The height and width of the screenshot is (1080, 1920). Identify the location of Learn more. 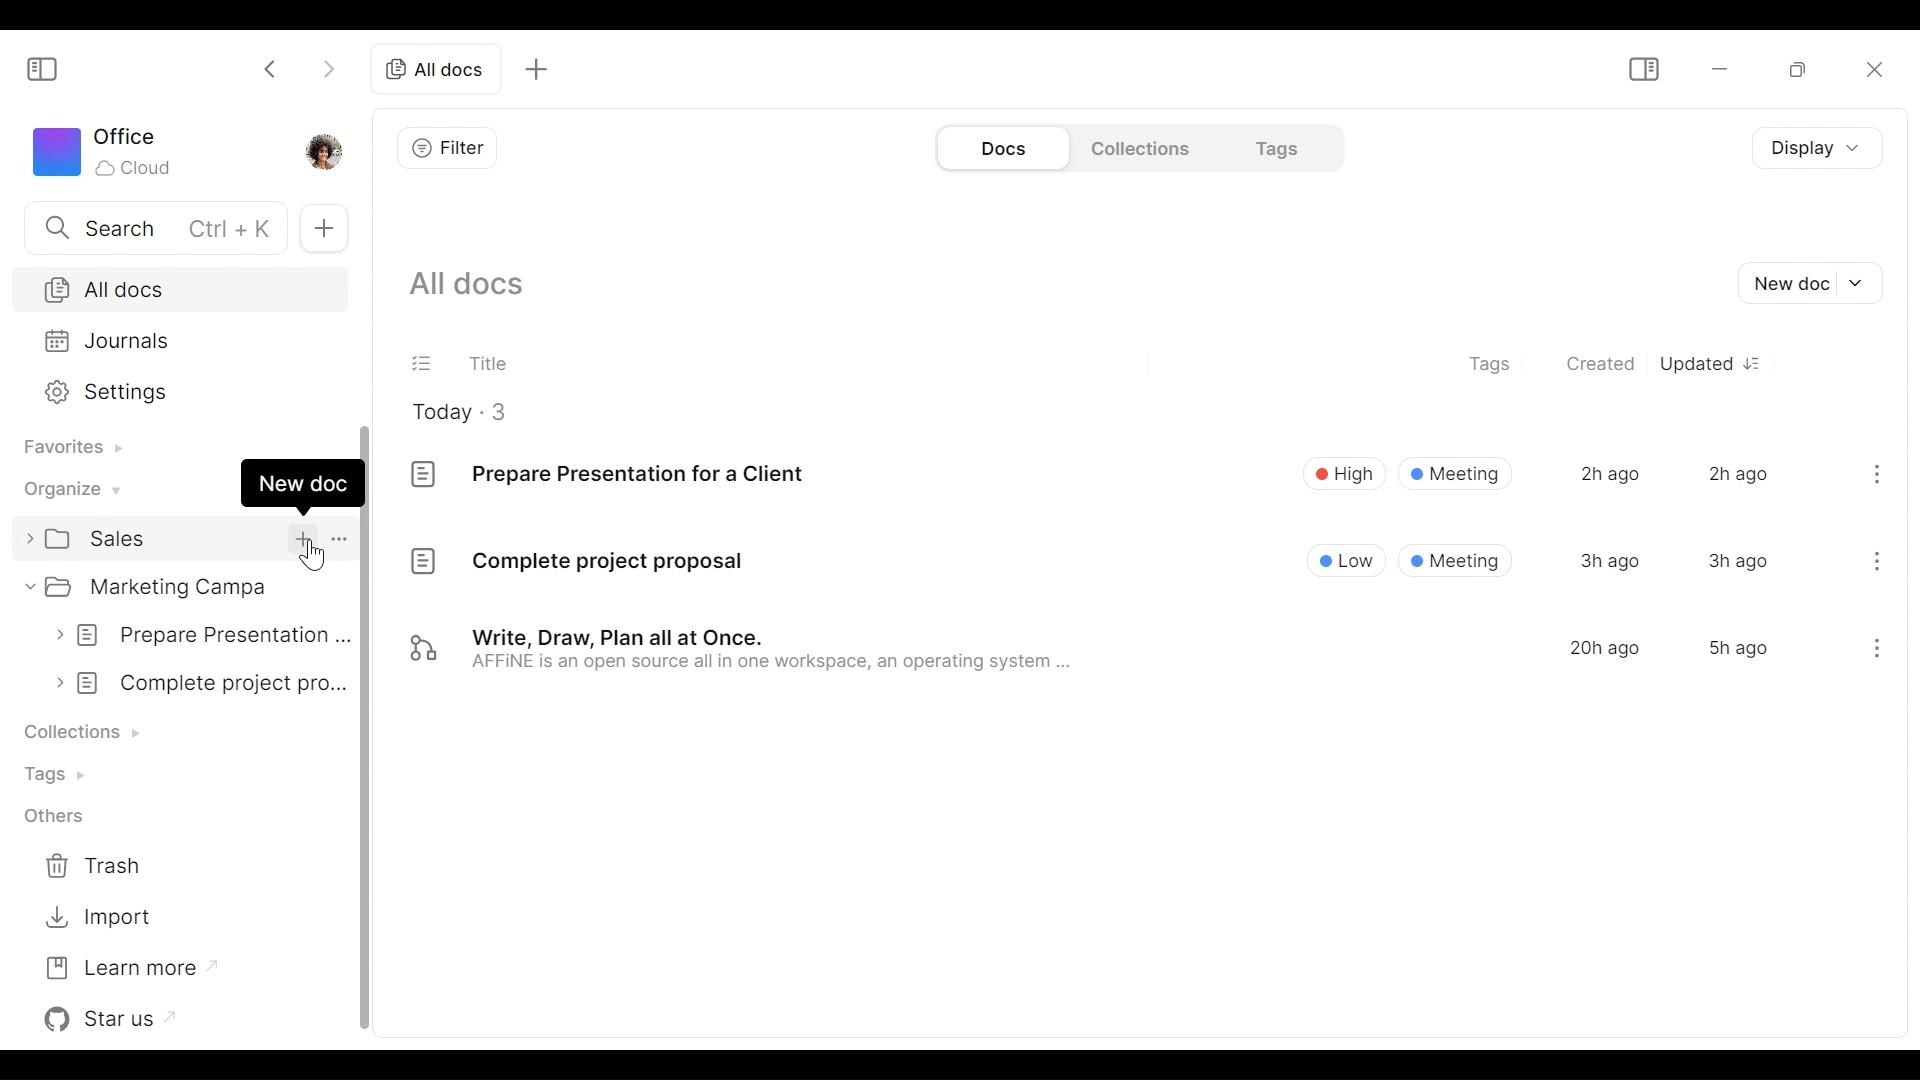
(124, 966).